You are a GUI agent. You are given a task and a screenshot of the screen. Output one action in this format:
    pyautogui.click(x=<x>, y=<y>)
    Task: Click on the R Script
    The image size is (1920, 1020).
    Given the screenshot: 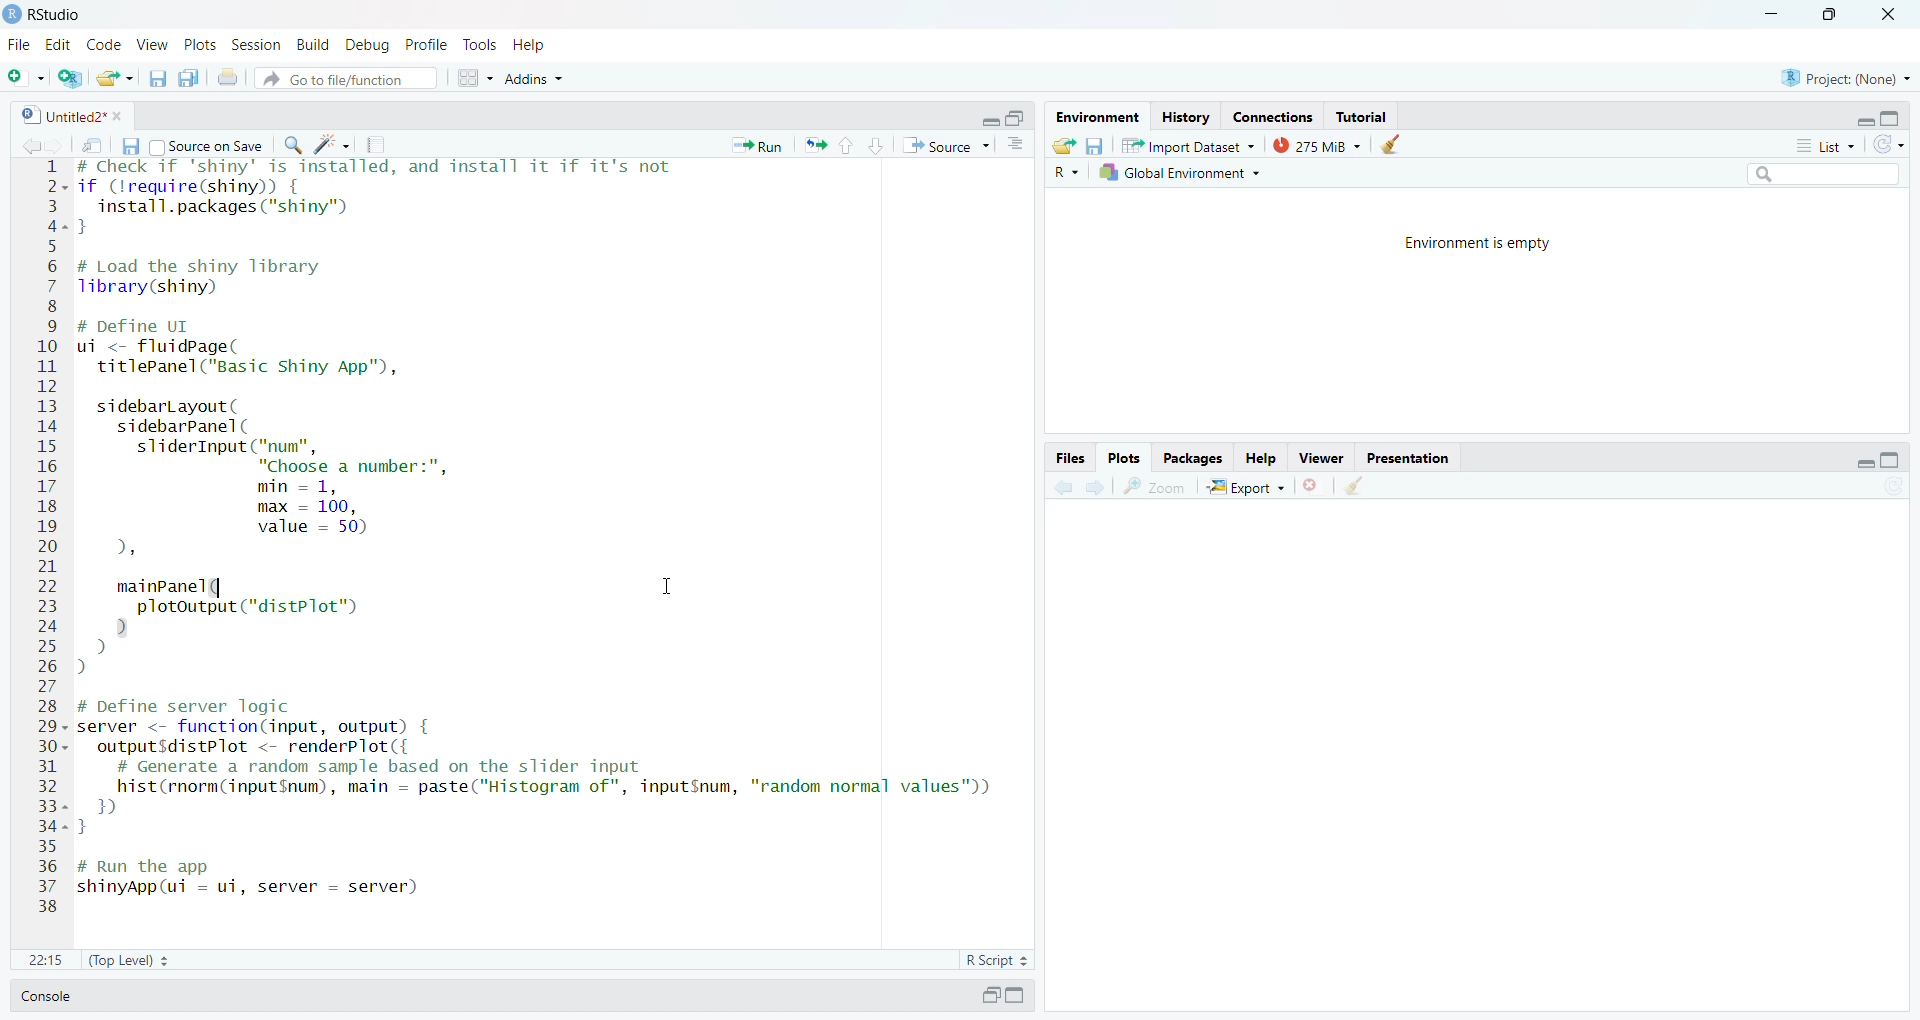 What is the action you would take?
    pyautogui.click(x=995, y=960)
    